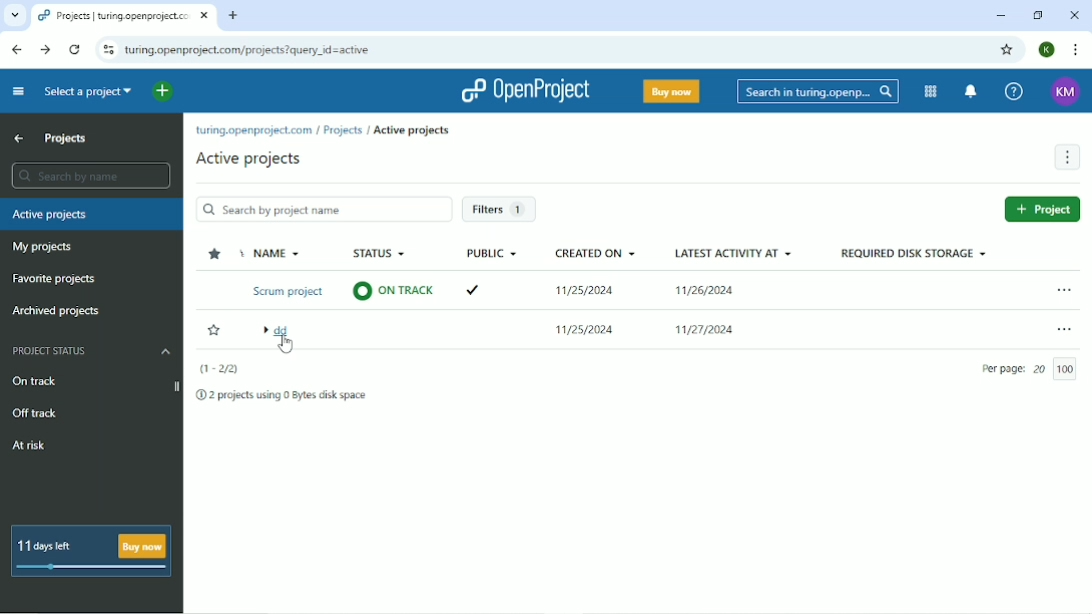 Image resolution: width=1092 pixels, height=614 pixels. Describe the element at coordinates (323, 209) in the screenshot. I see `Search by project name` at that location.